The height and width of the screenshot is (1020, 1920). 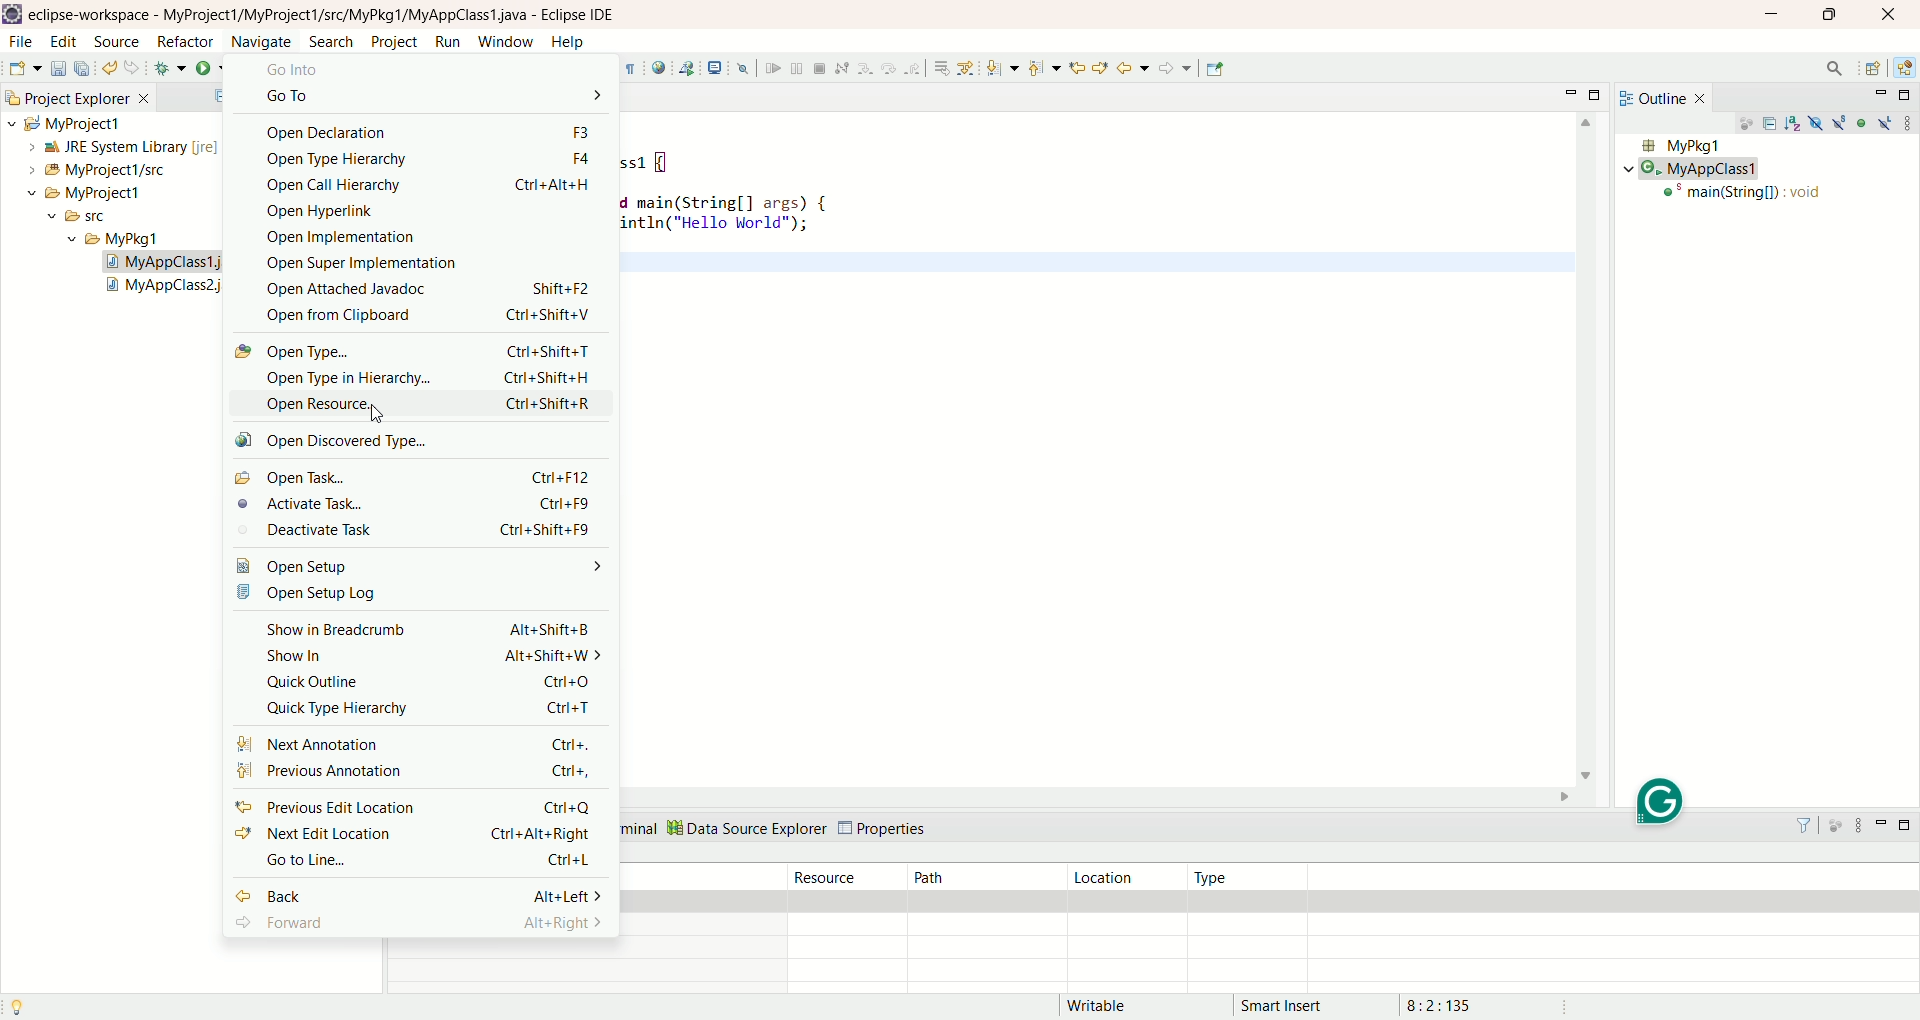 I want to click on debug, so click(x=171, y=71).